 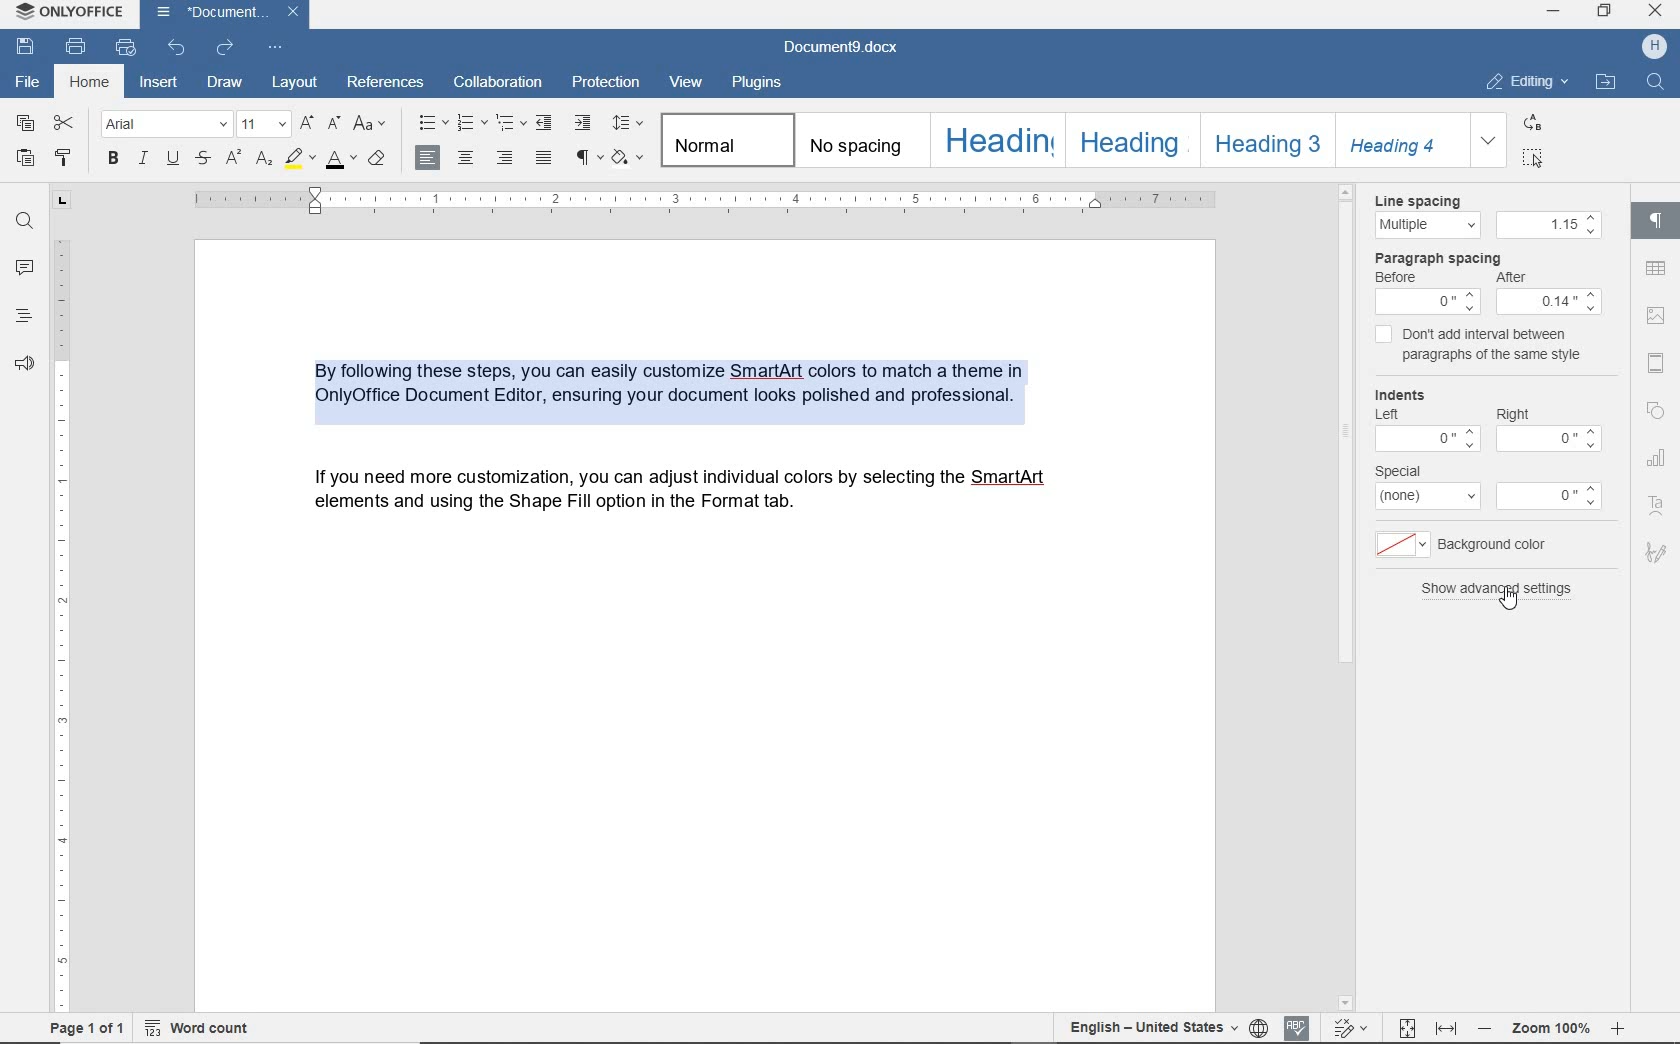 I want to click on scroll down, so click(x=1351, y=1003).